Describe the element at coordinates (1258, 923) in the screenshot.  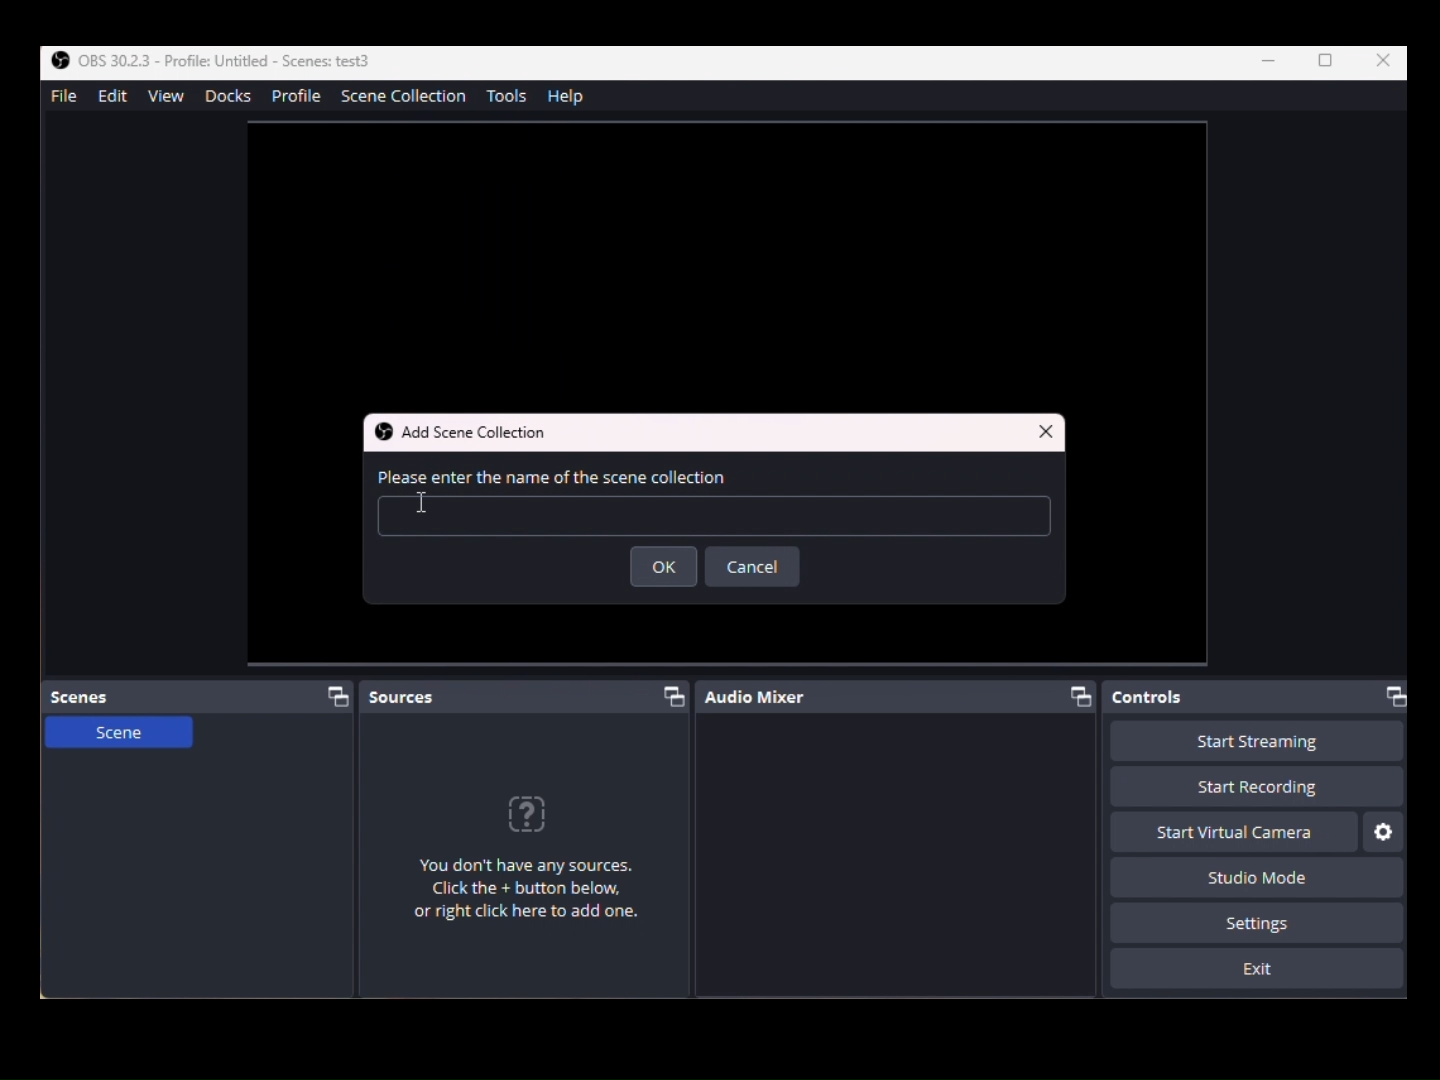
I see `Settings` at that location.